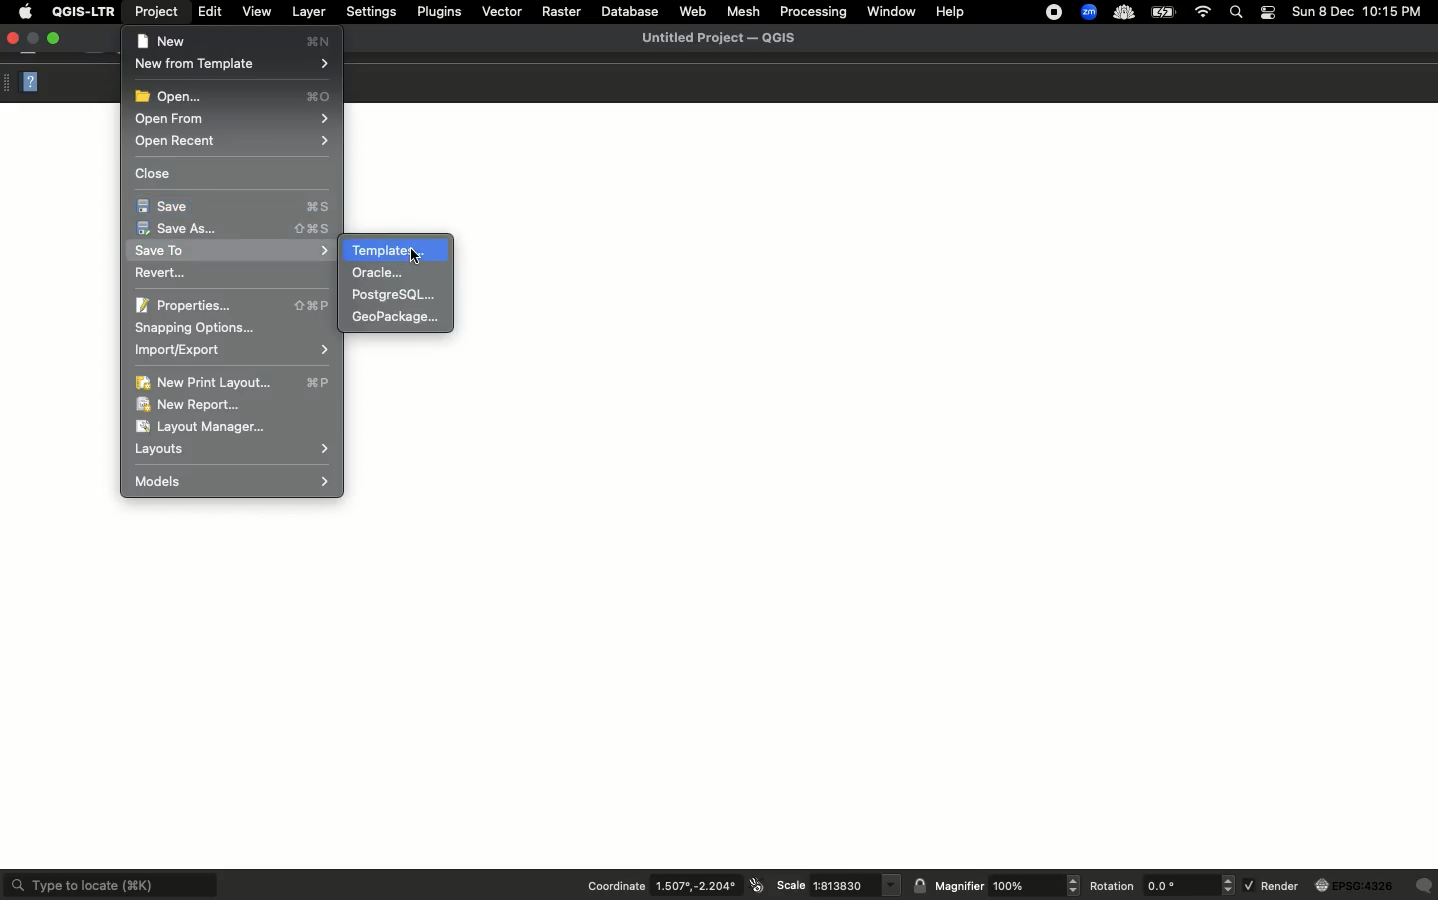 The image size is (1438, 900). I want to click on Untitled, so click(719, 39).